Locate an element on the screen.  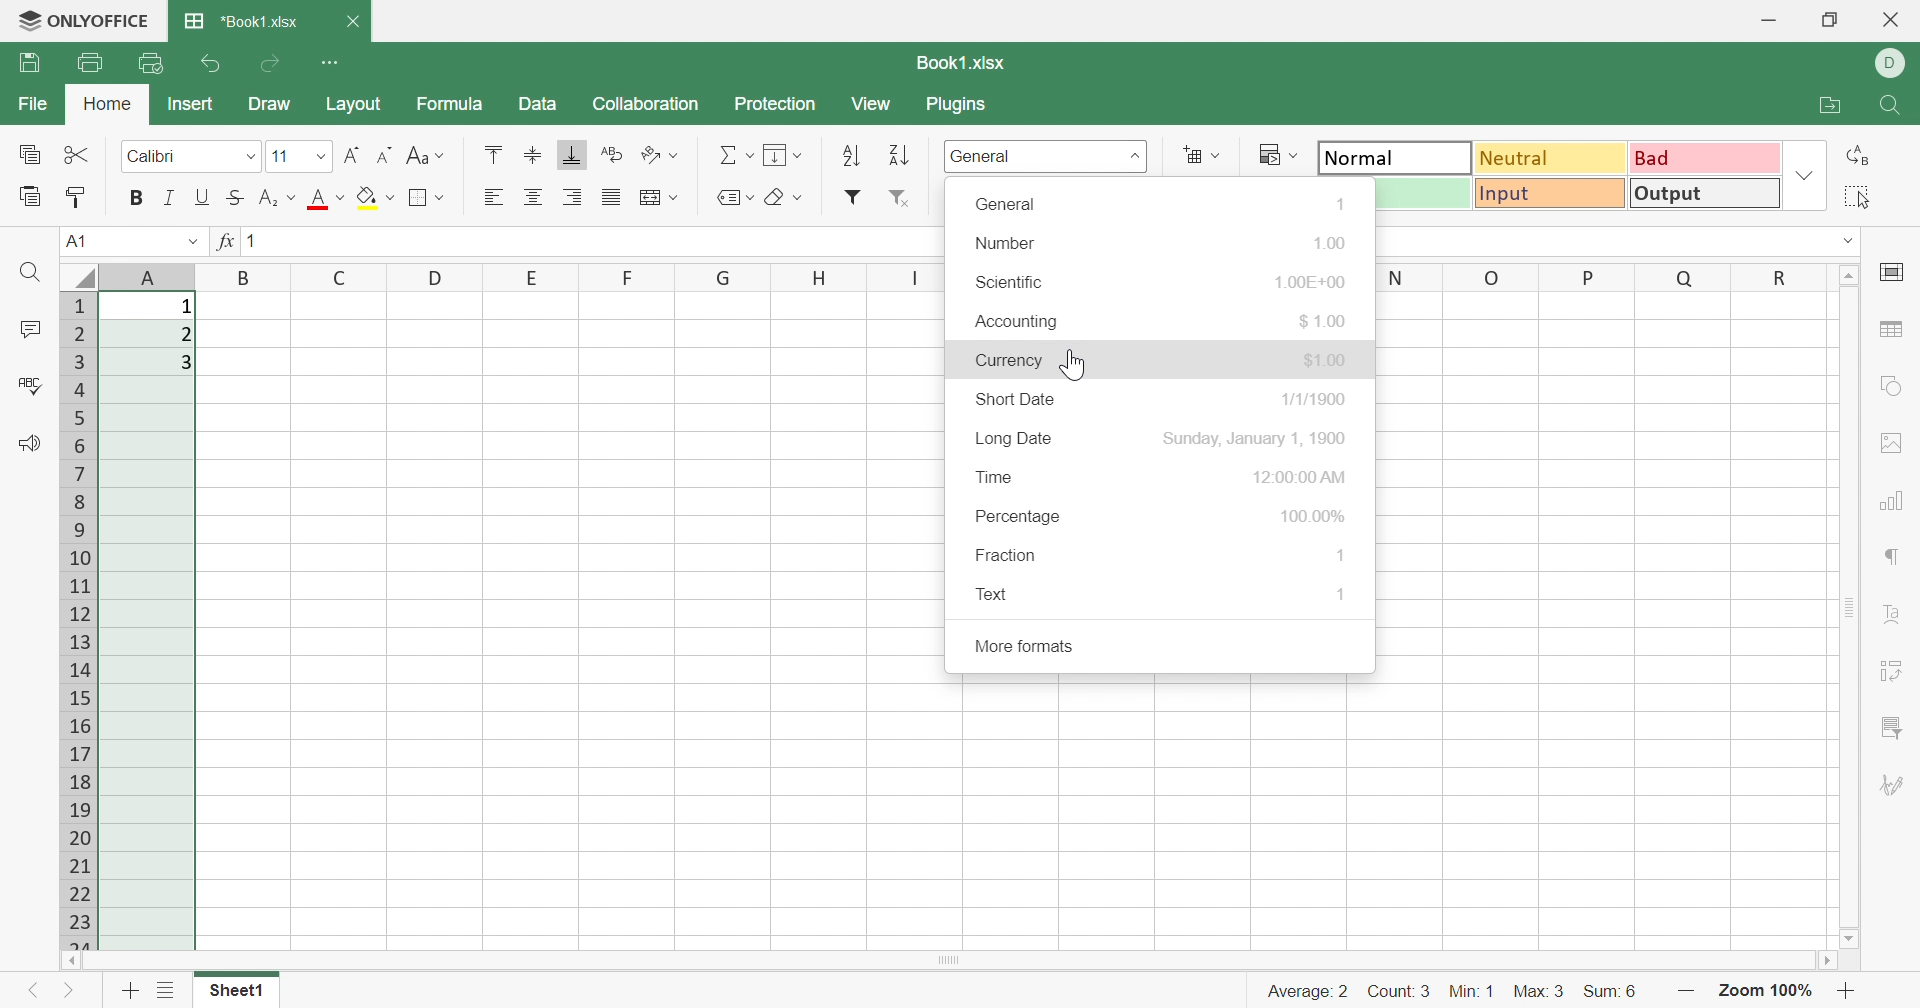
Align right is located at coordinates (576, 197).